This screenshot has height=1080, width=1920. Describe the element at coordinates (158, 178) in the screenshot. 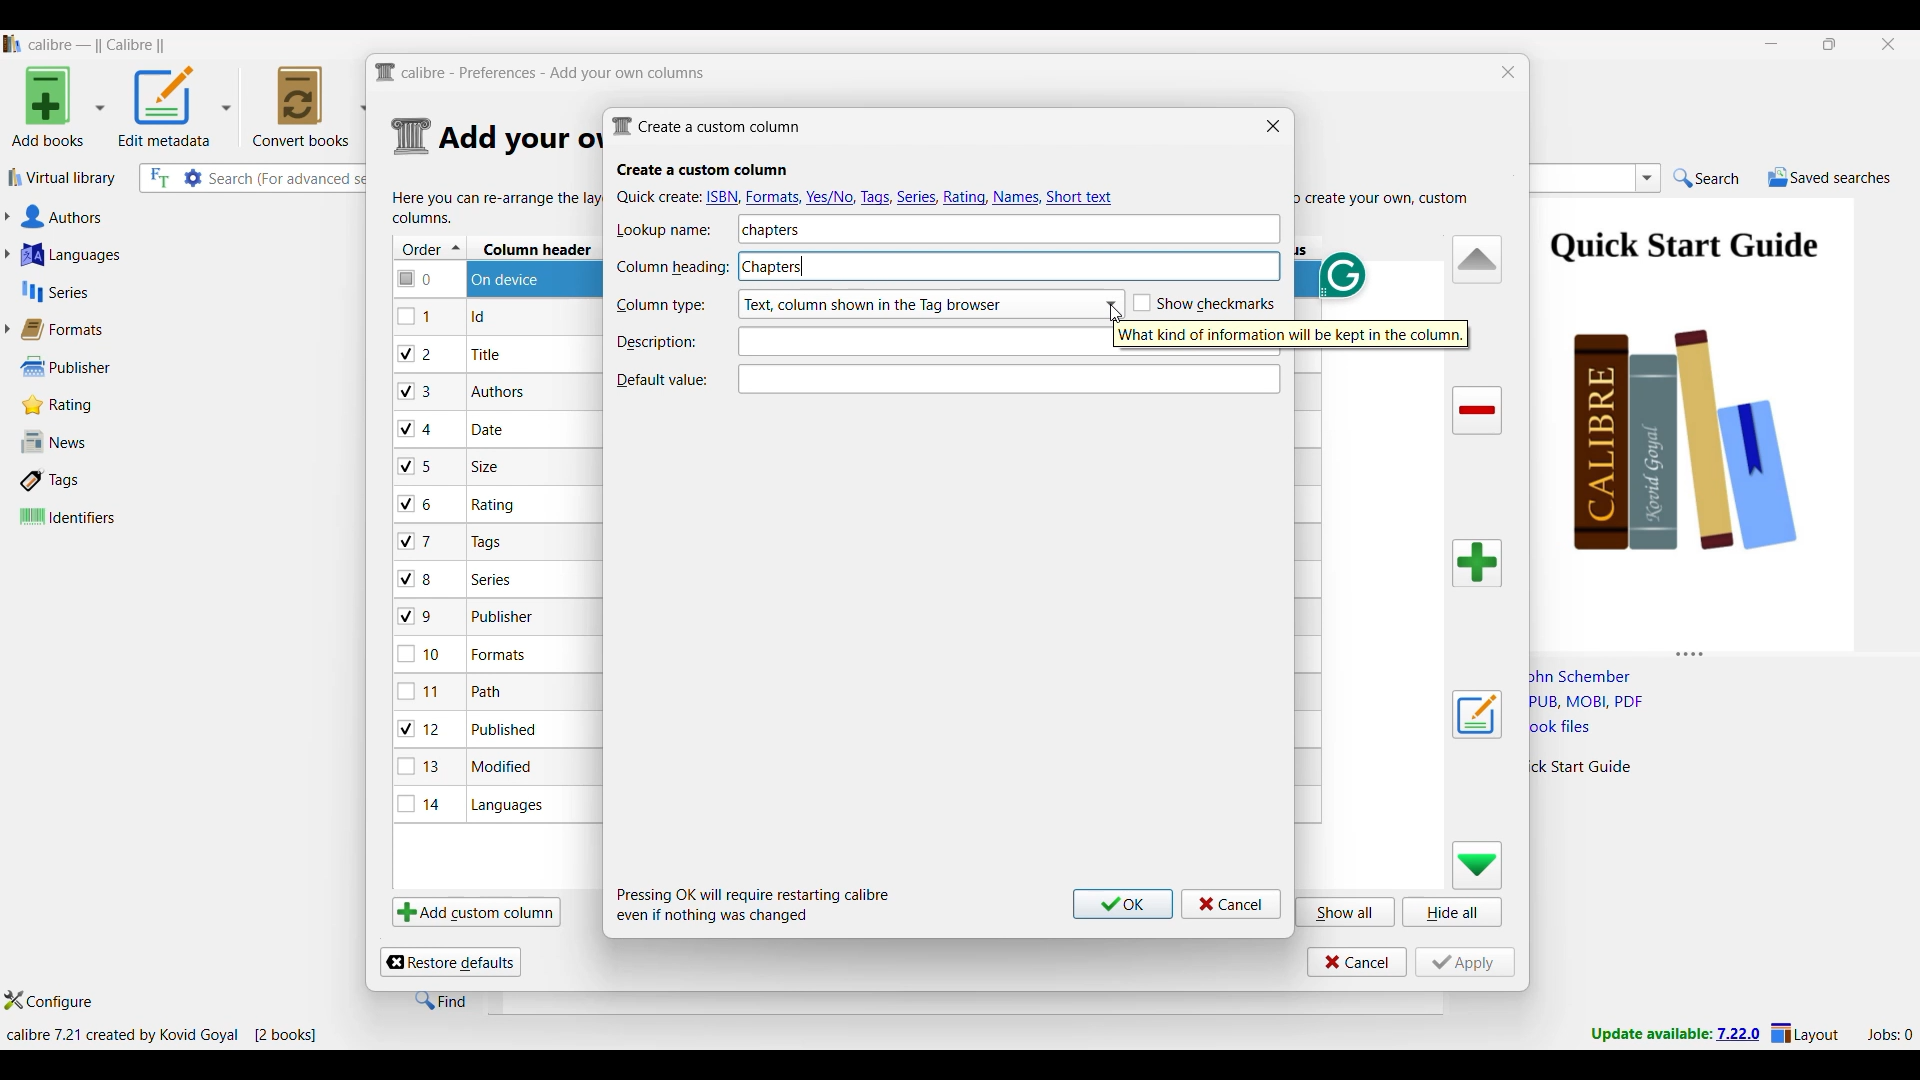

I see `Search the full text of all books` at that location.